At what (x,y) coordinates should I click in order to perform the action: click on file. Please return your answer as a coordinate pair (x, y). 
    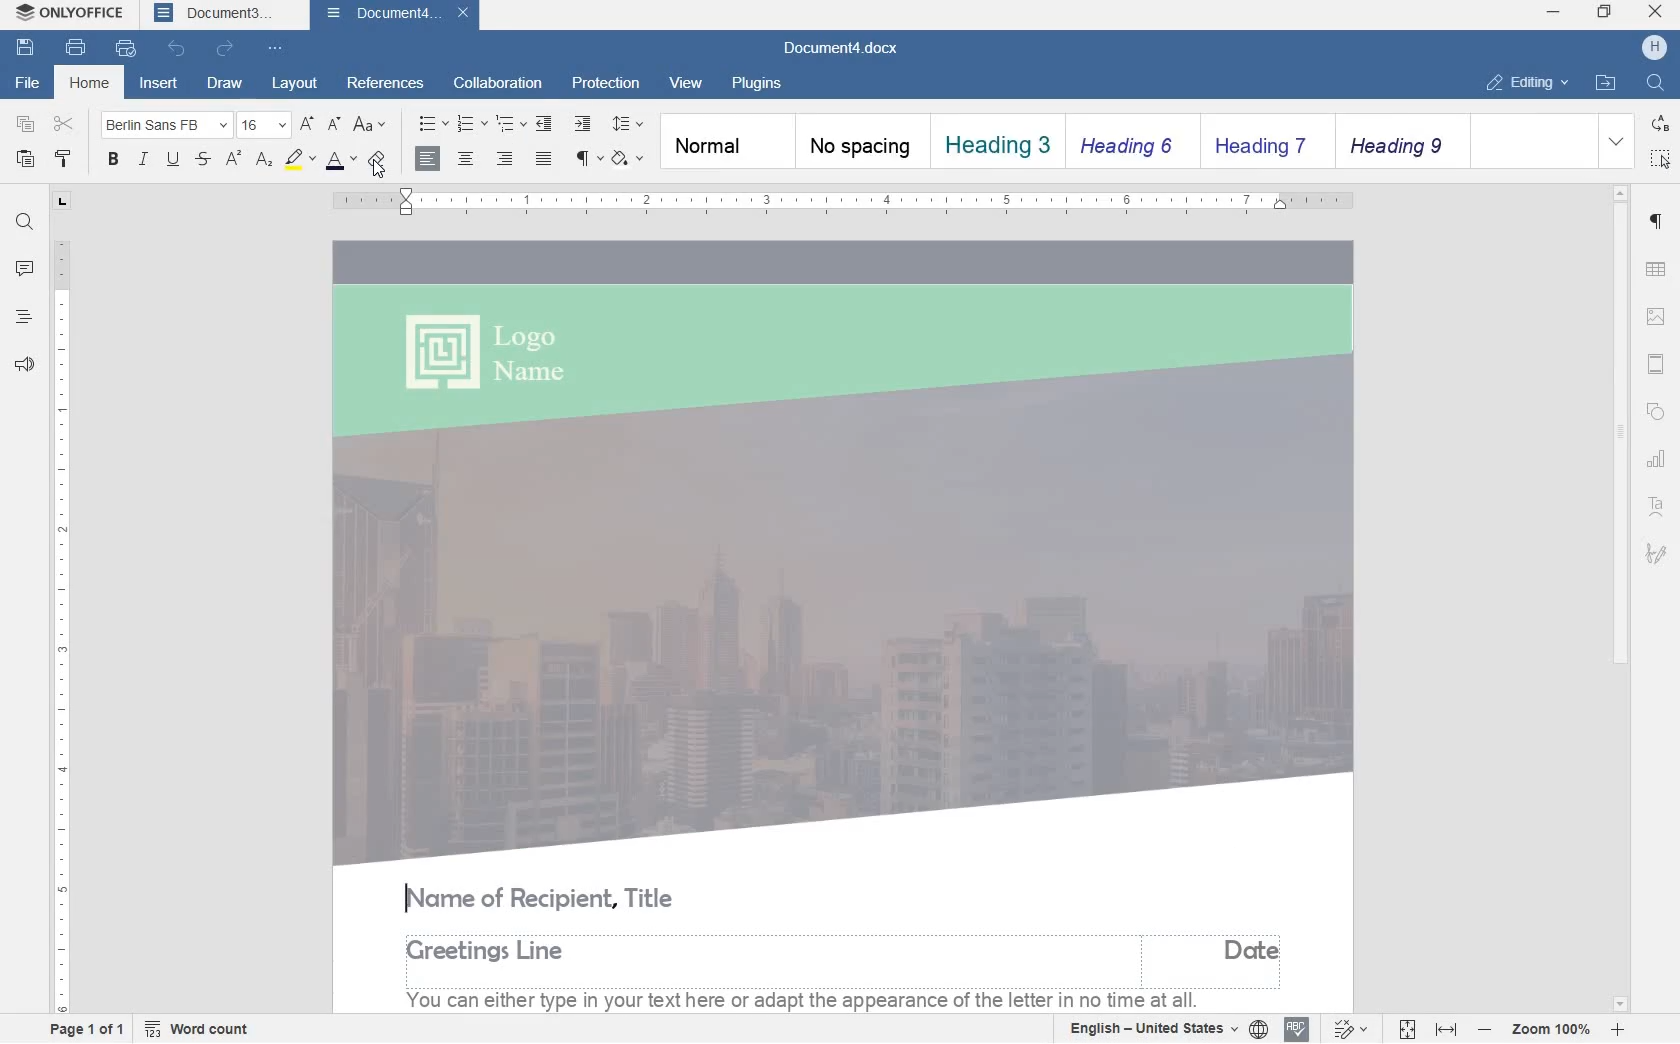
    Looking at the image, I should click on (28, 83).